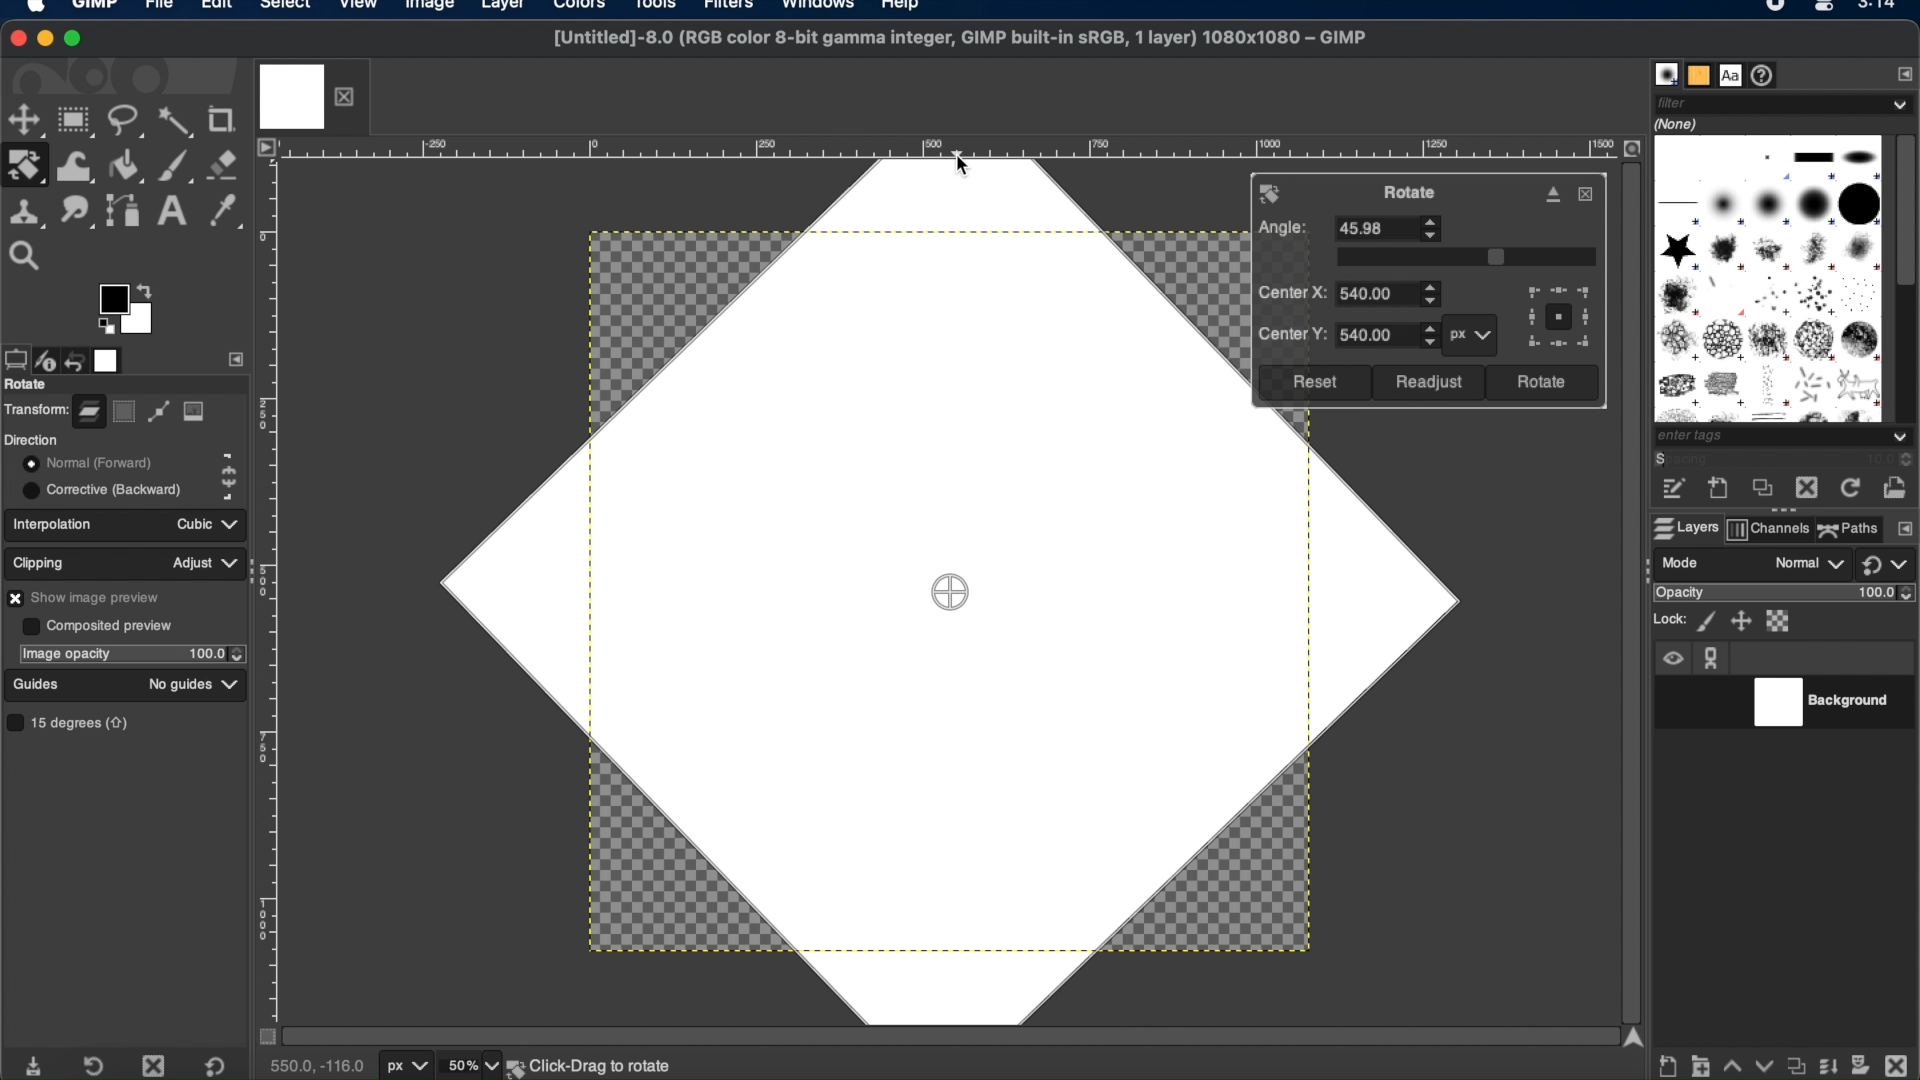 This screenshot has height=1080, width=1920. Describe the element at coordinates (1351, 294) in the screenshot. I see `center x` at that location.